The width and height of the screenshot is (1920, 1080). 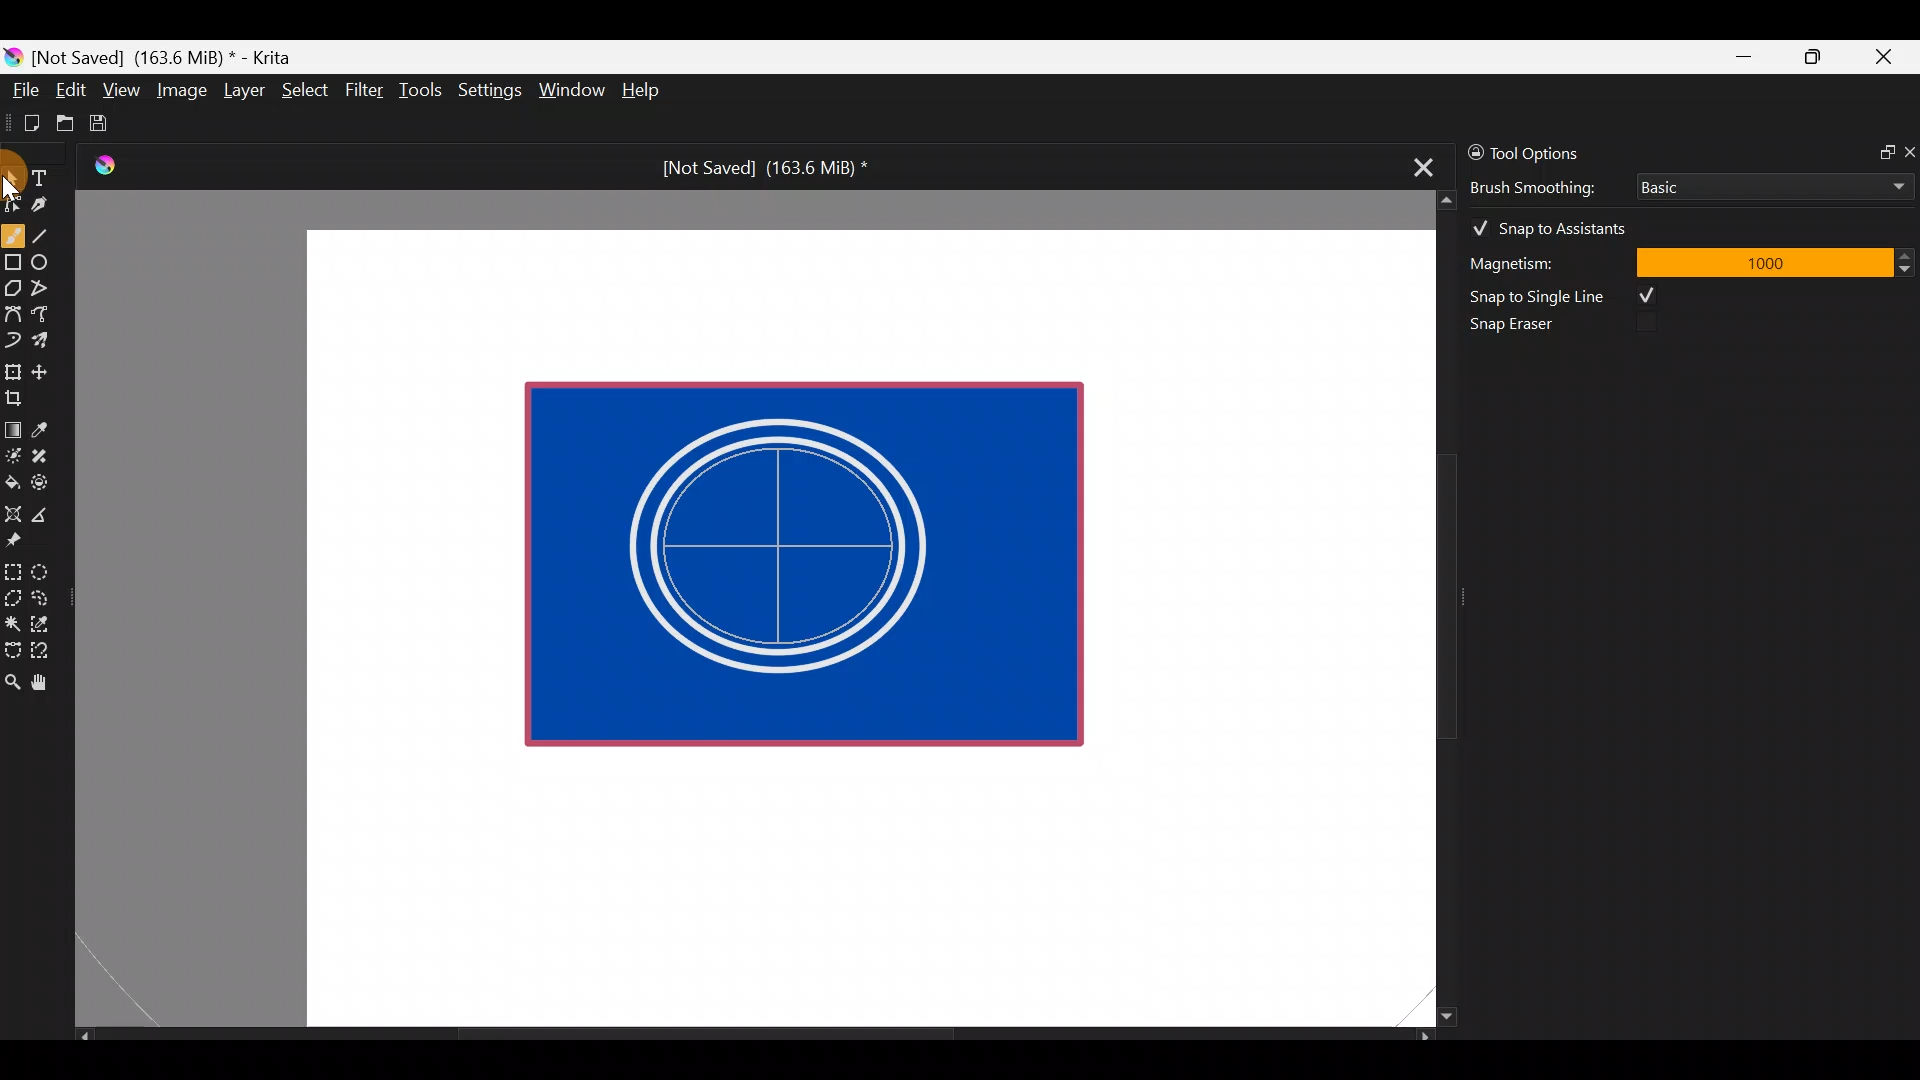 I want to click on Rectangular selection tool, so click(x=17, y=568).